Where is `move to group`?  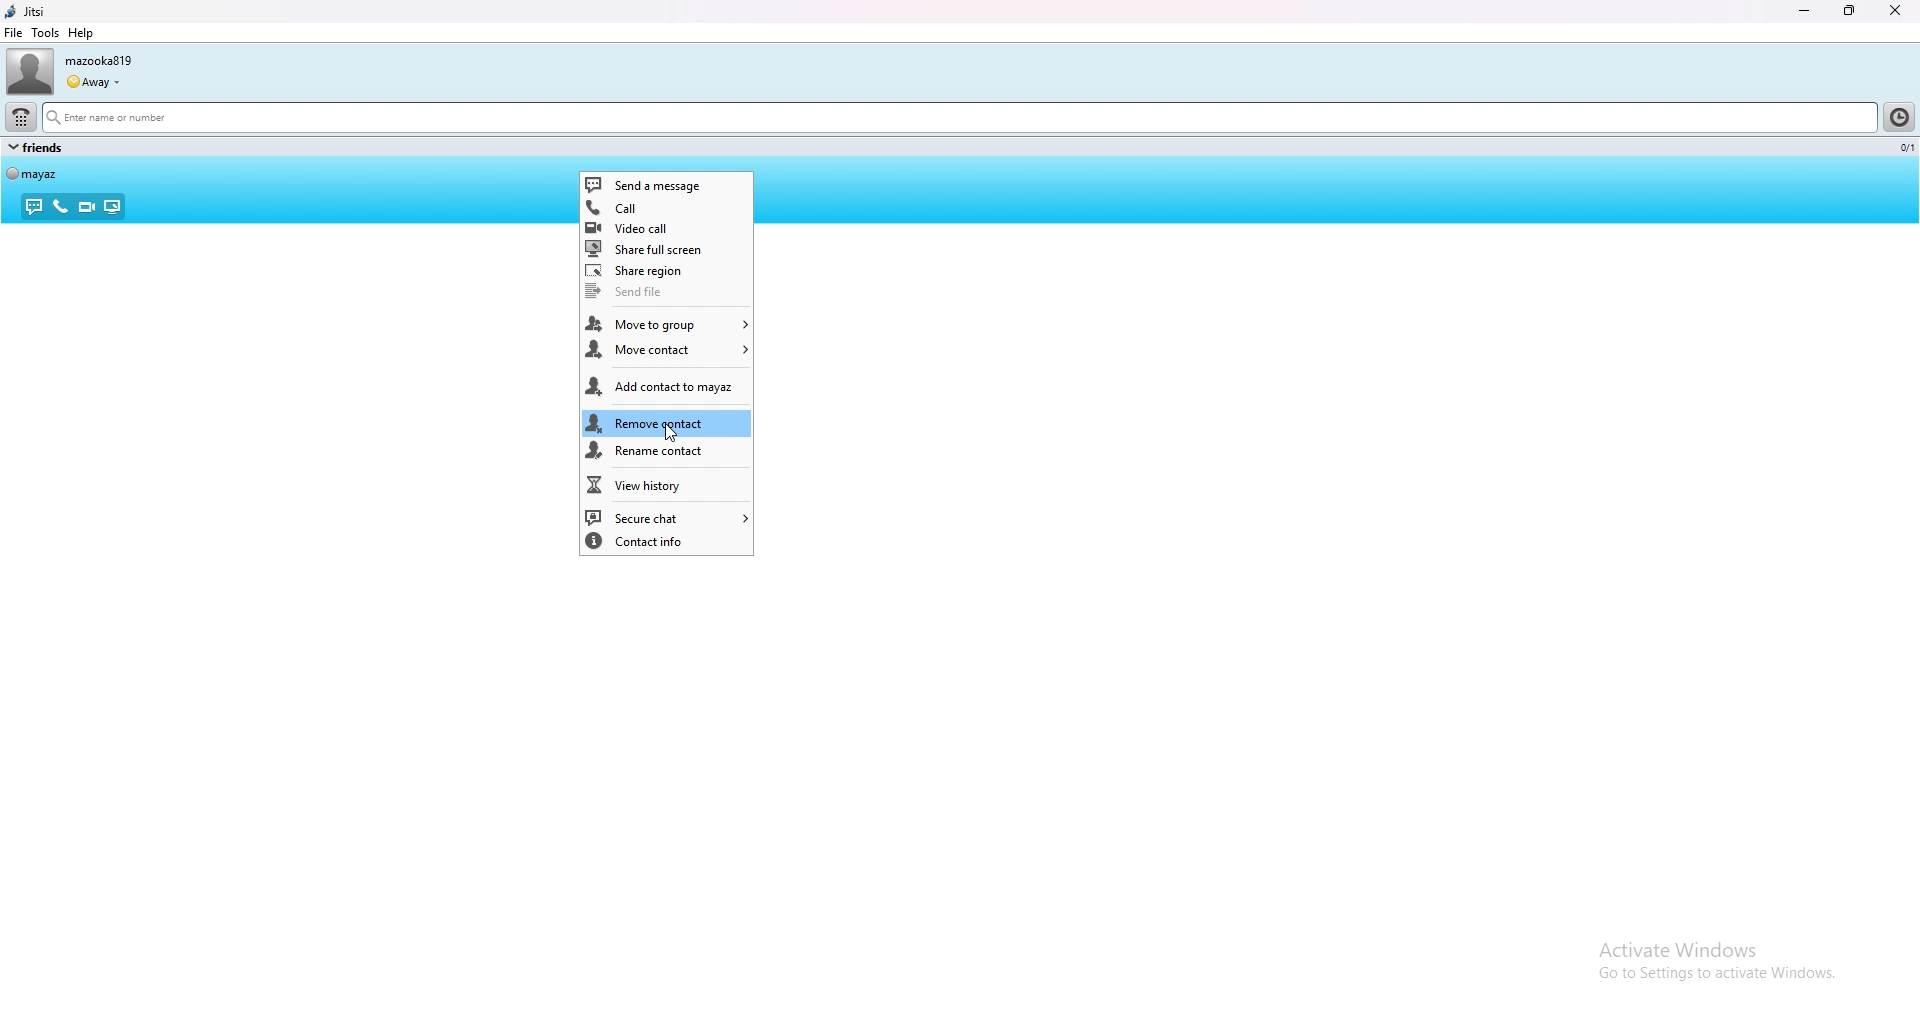 move to group is located at coordinates (667, 325).